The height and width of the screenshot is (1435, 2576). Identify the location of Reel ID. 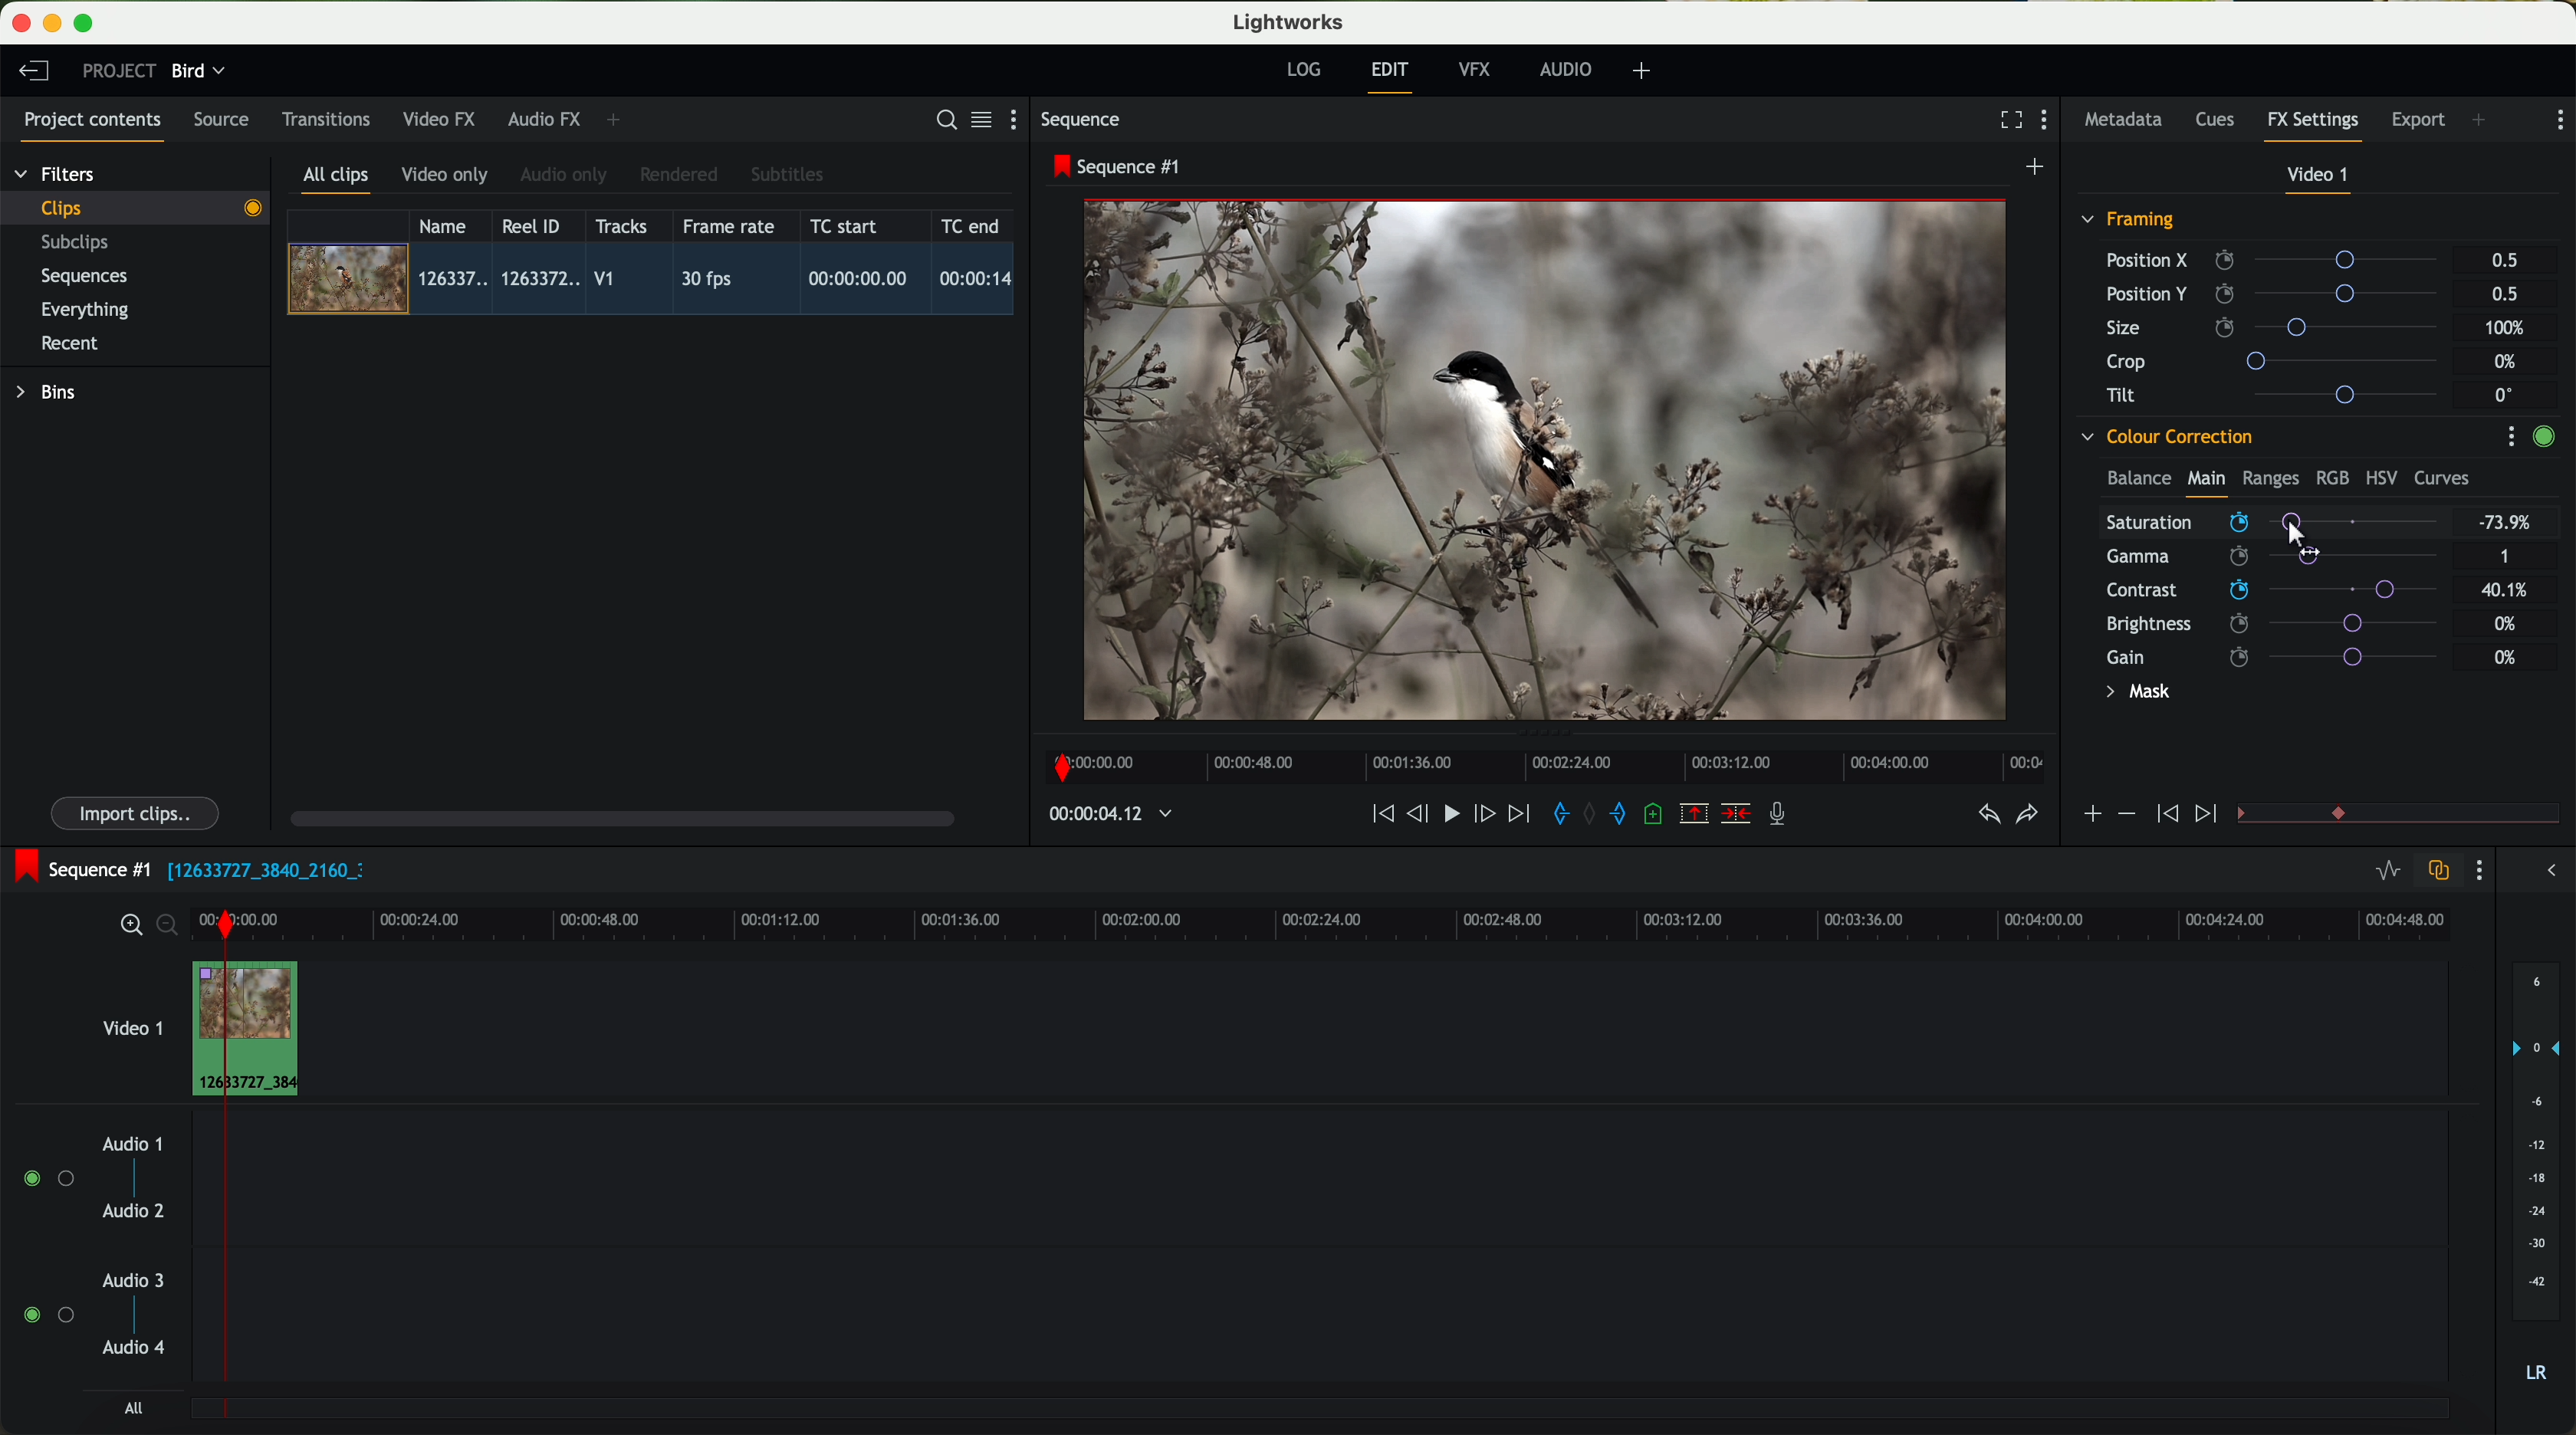
(536, 225).